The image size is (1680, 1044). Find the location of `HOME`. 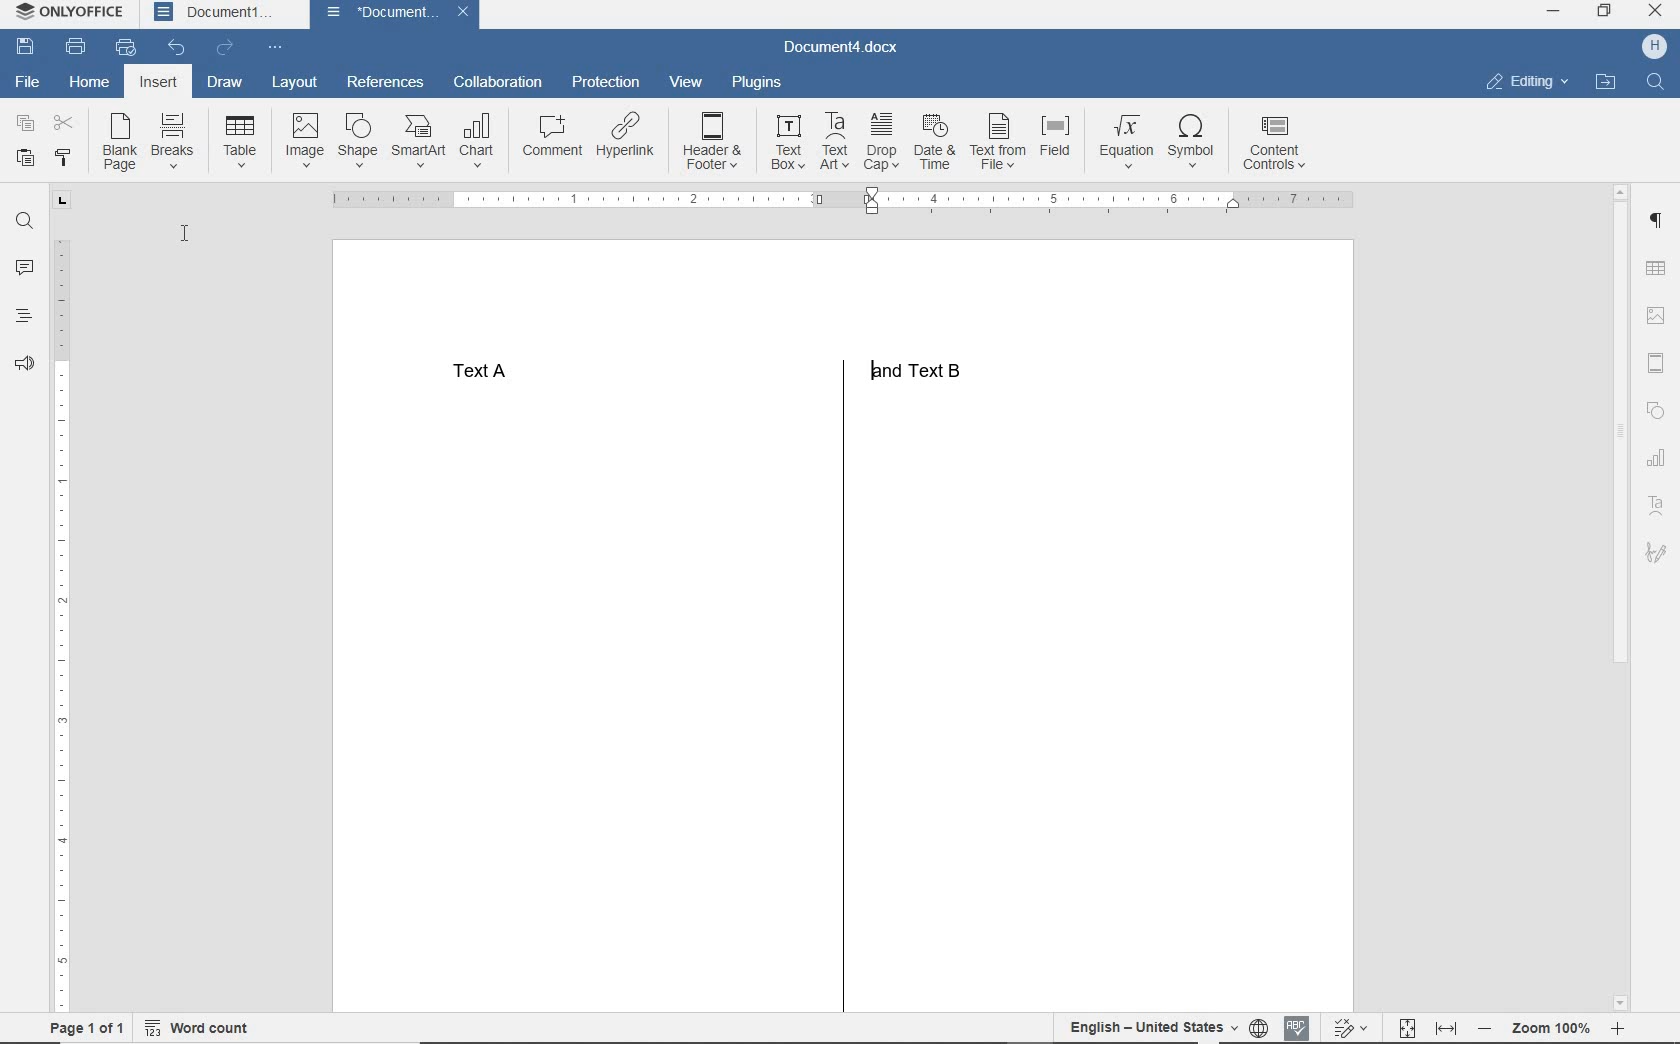

HOME is located at coordinates (89, 82).